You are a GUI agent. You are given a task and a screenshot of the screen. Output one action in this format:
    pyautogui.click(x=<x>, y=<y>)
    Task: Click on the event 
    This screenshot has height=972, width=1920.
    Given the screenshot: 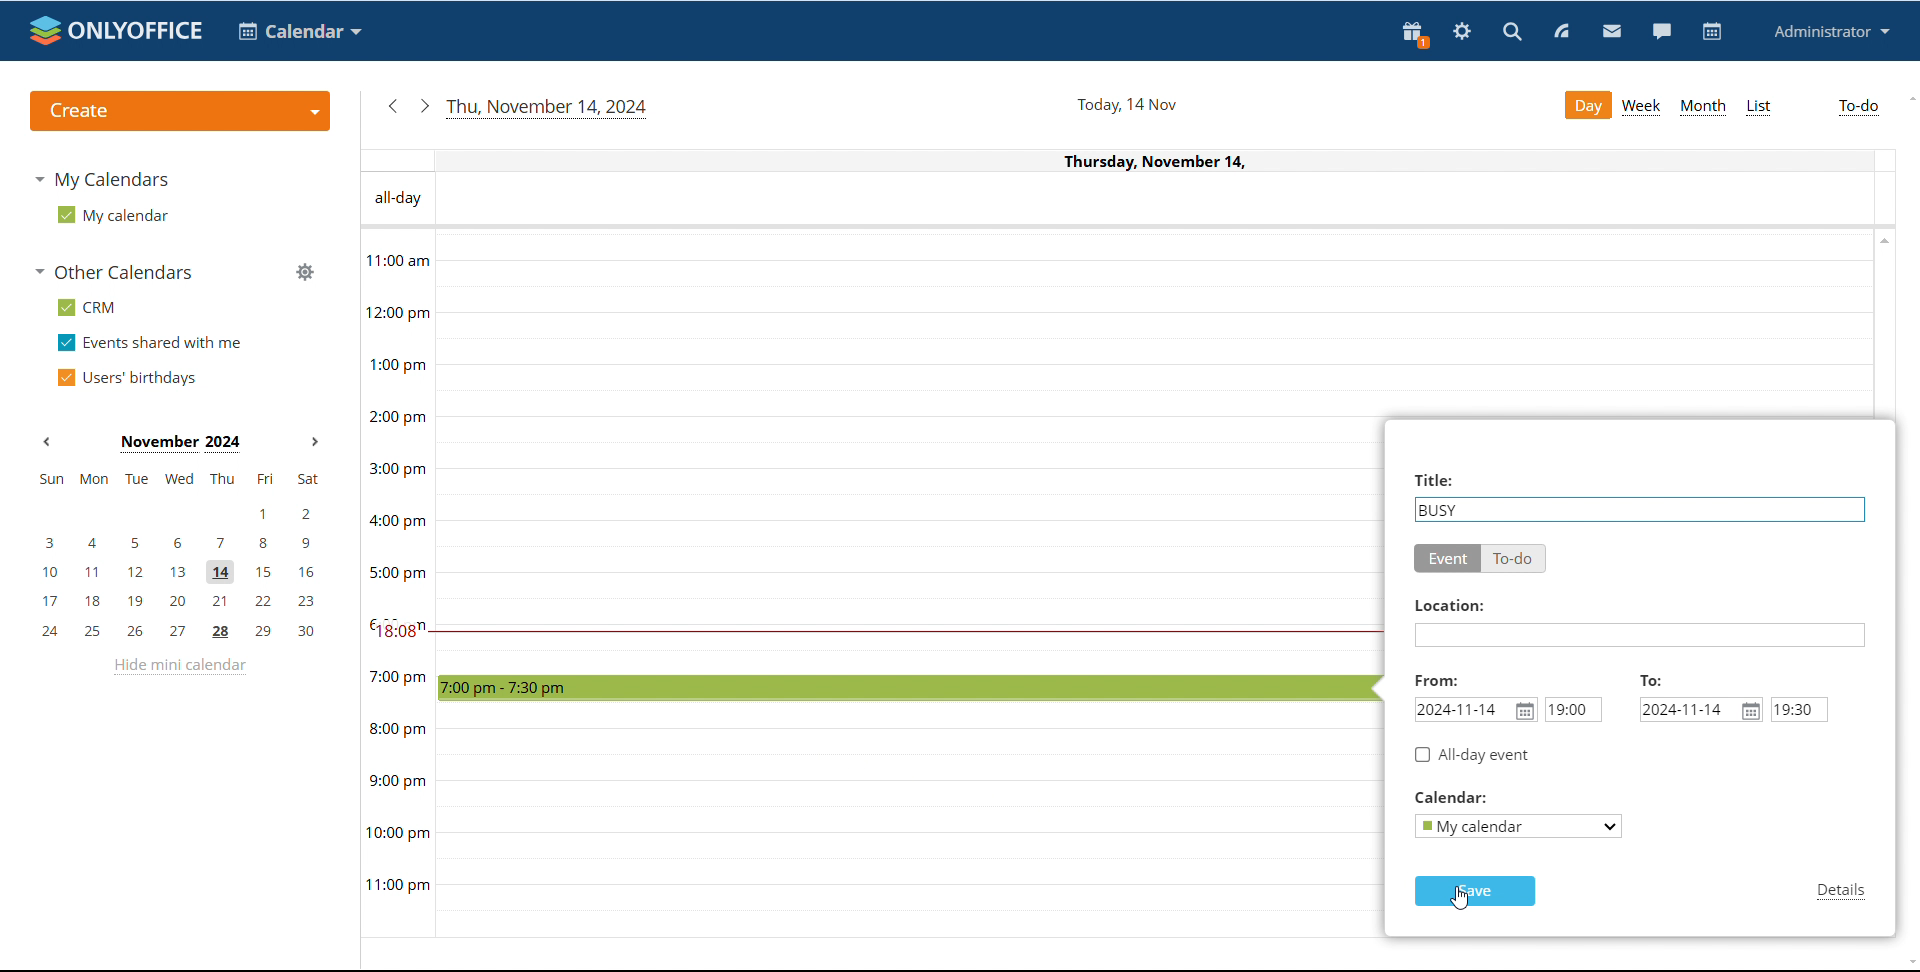 What is the action you would take?
    pyautogui.click(x=1446, y=558)
    